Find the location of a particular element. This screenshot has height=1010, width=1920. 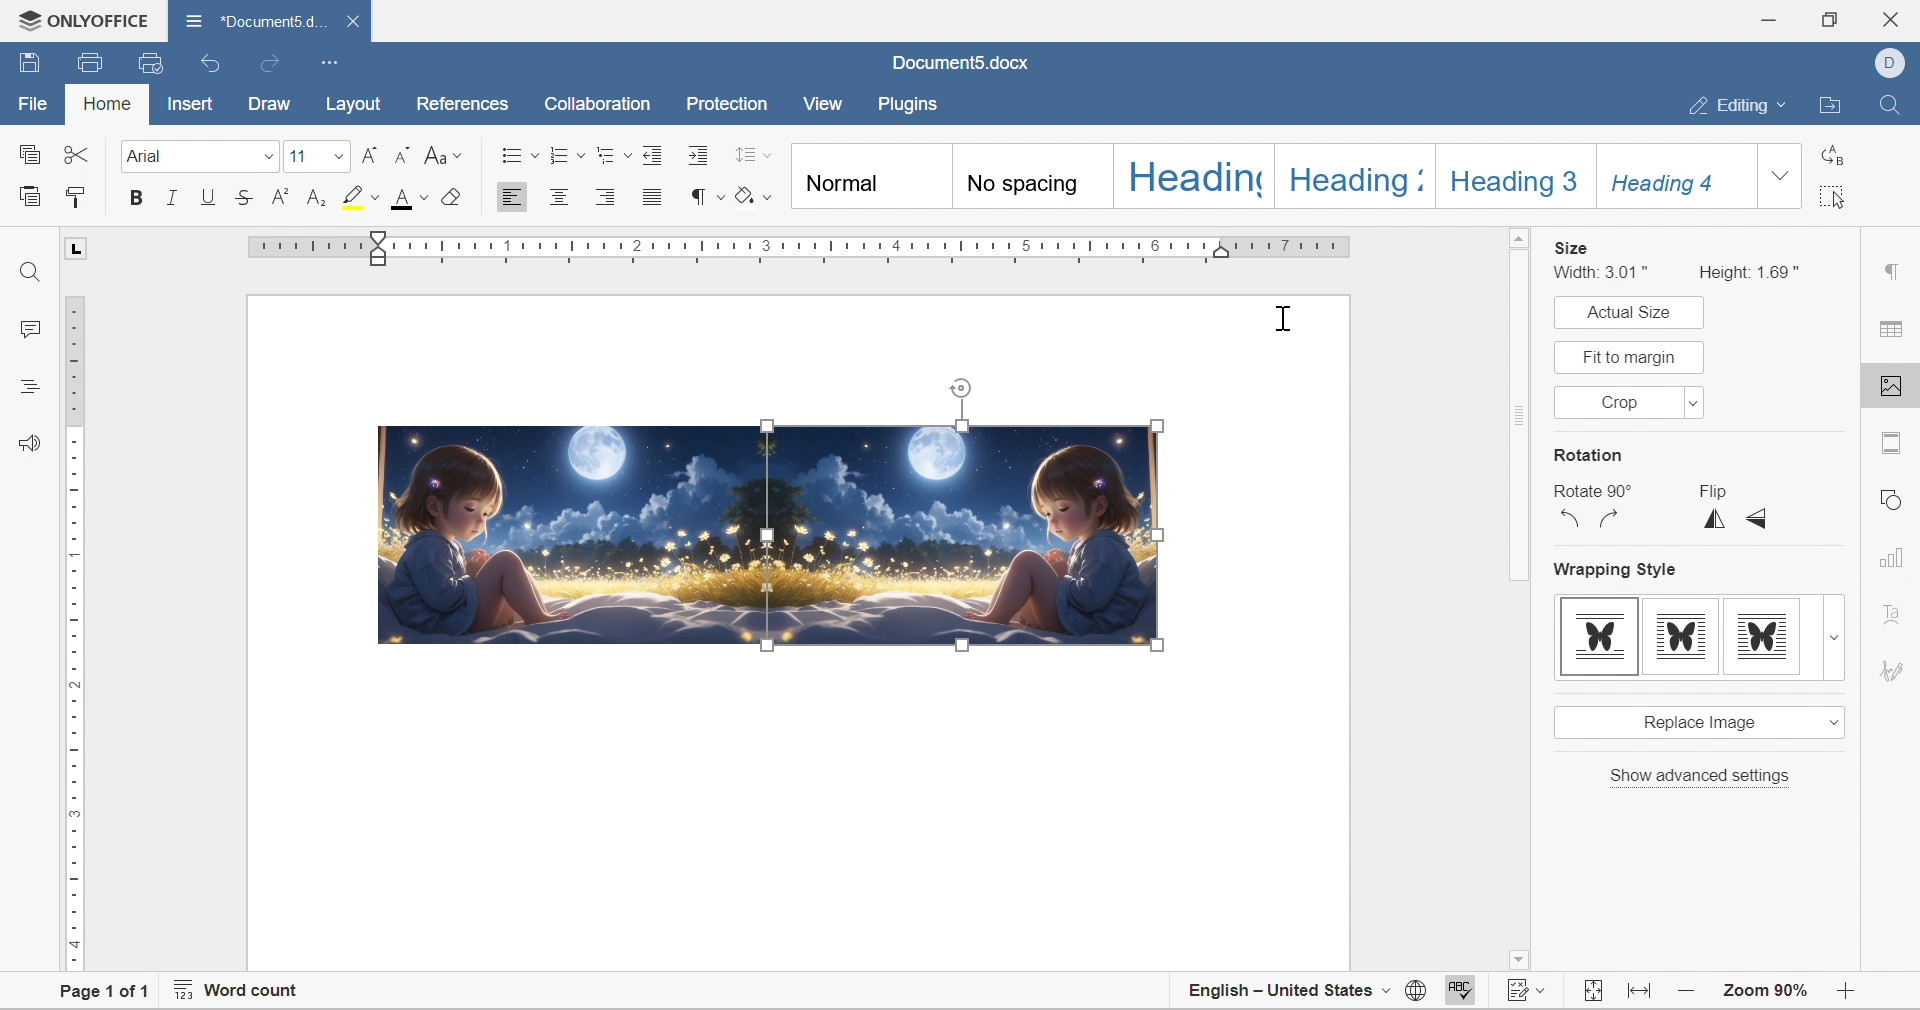

Increment font size is located at coordinates (367, 154).